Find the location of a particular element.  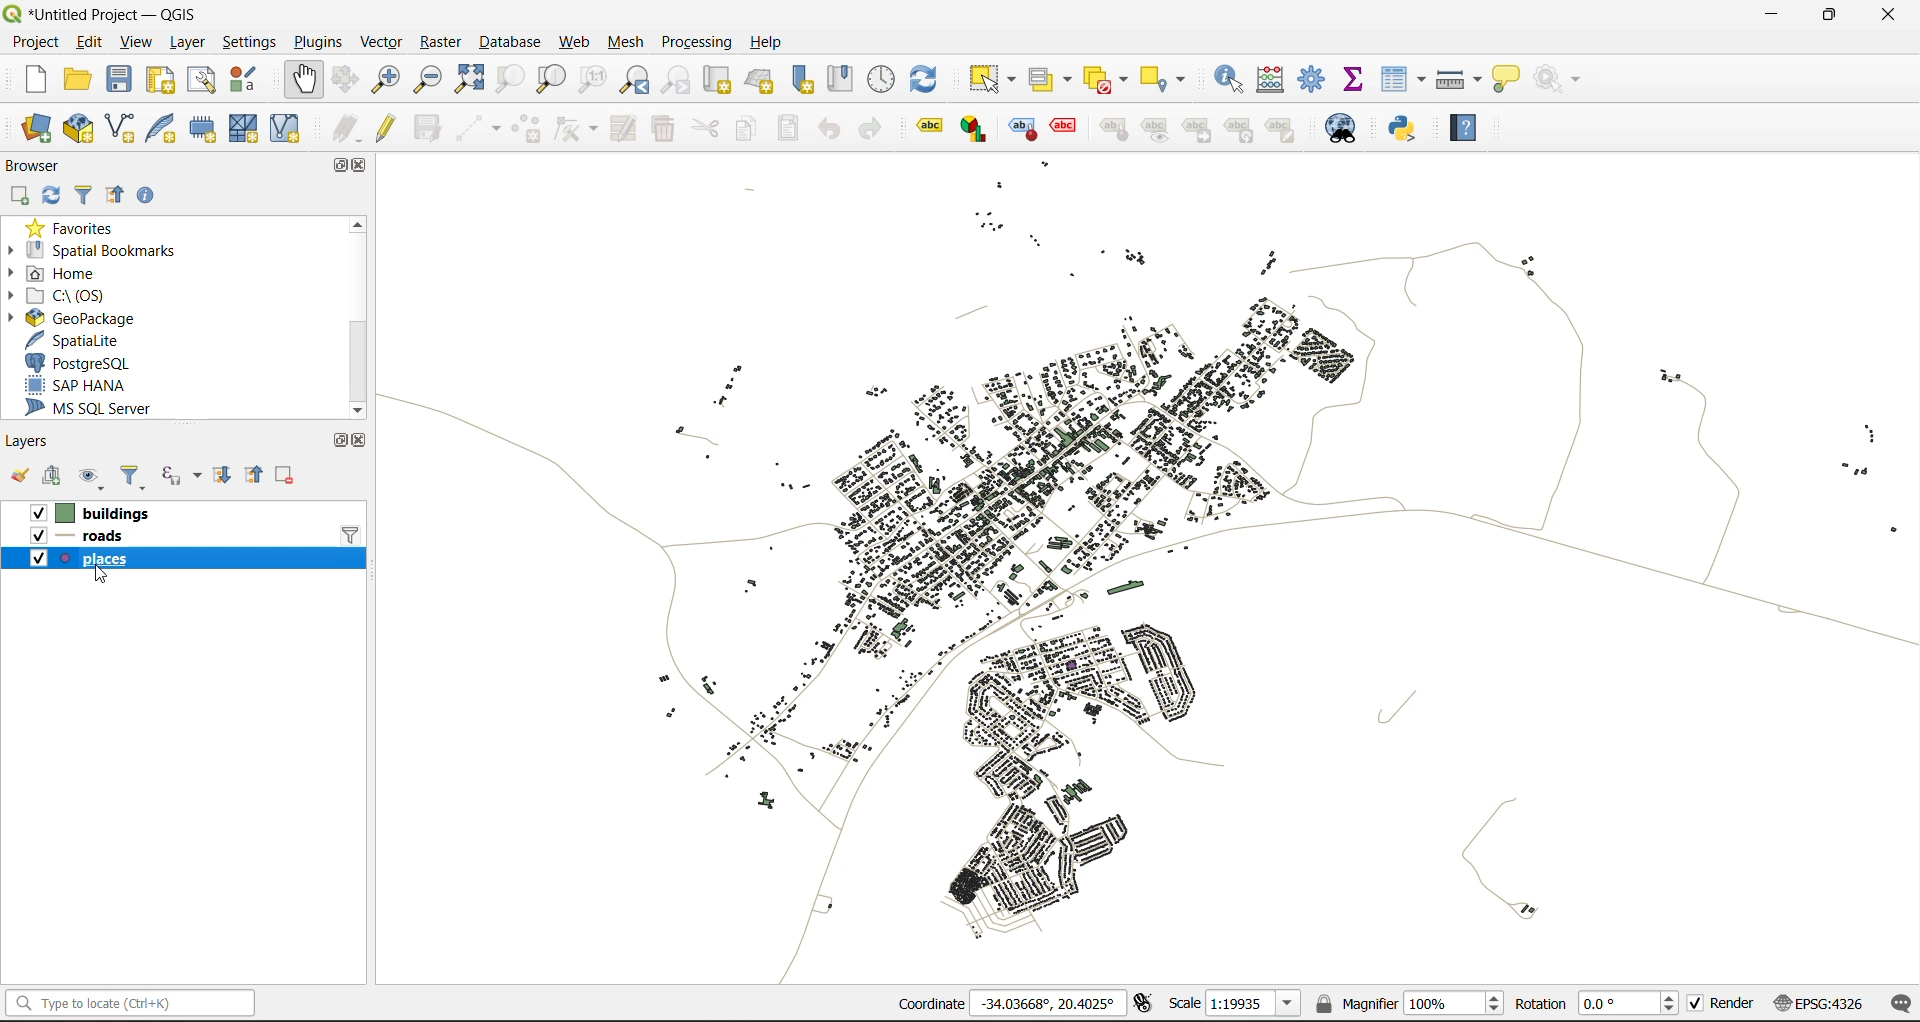

coordinates is located at coordinates (1004, 1002).